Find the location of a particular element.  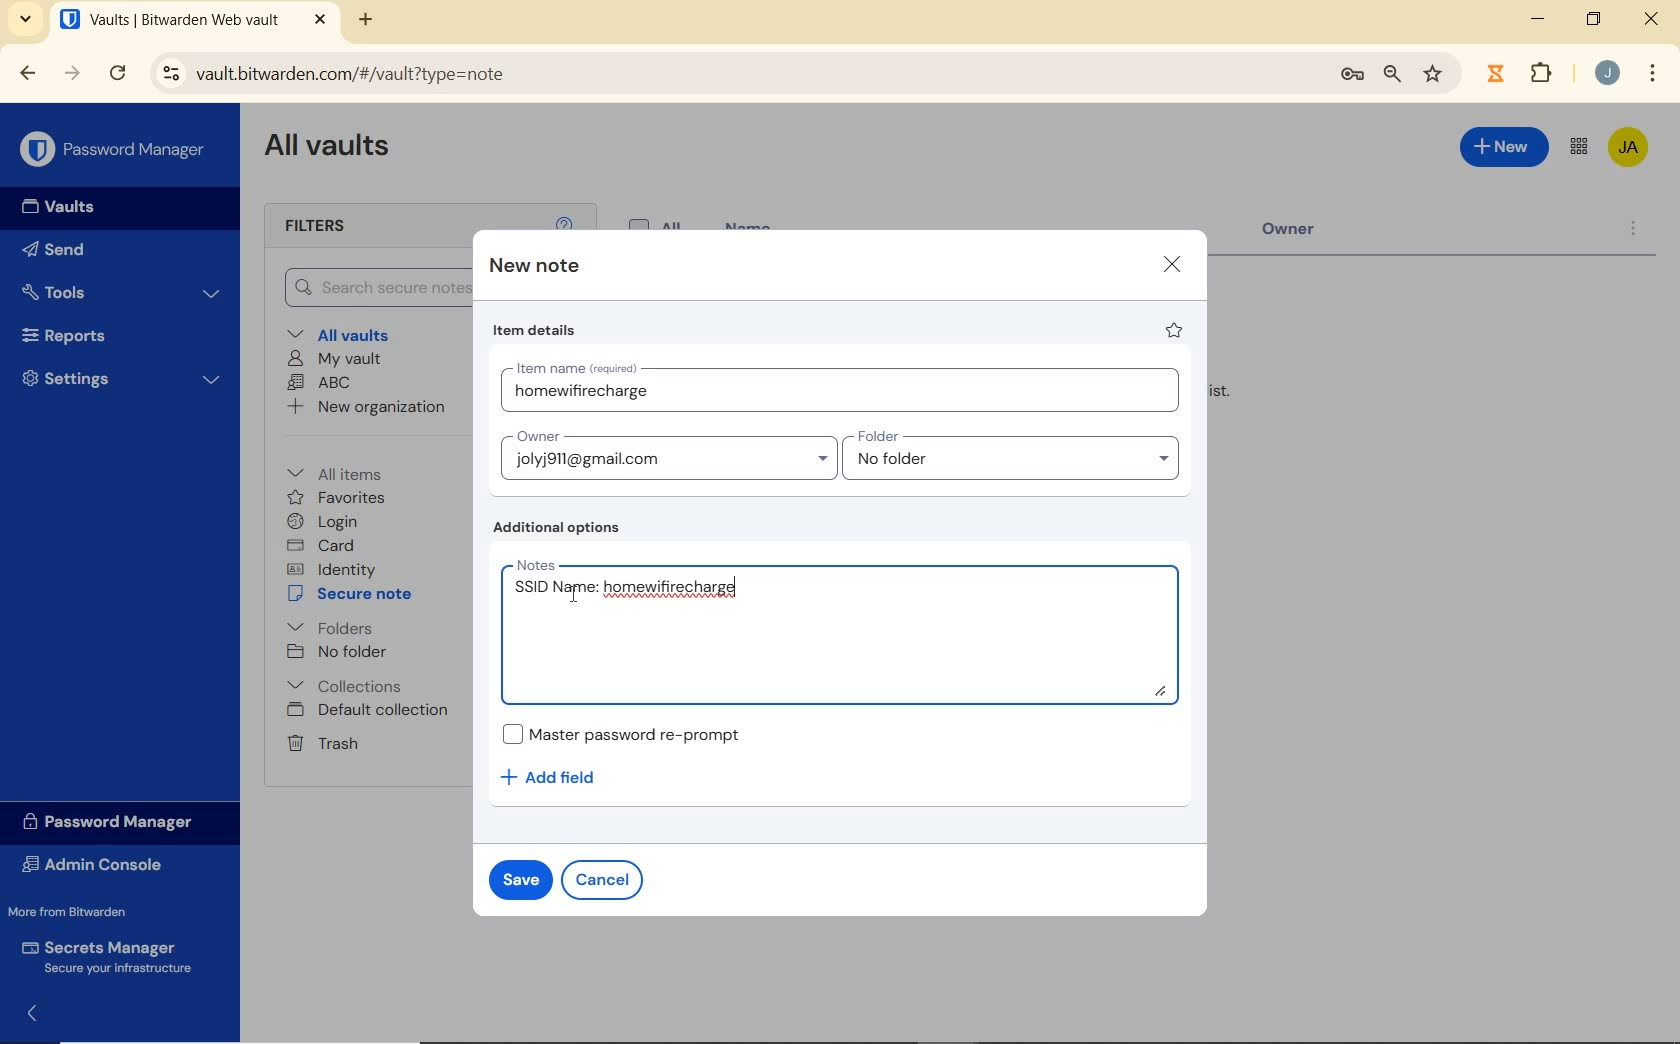

item name is located at coordinates (846, 390).